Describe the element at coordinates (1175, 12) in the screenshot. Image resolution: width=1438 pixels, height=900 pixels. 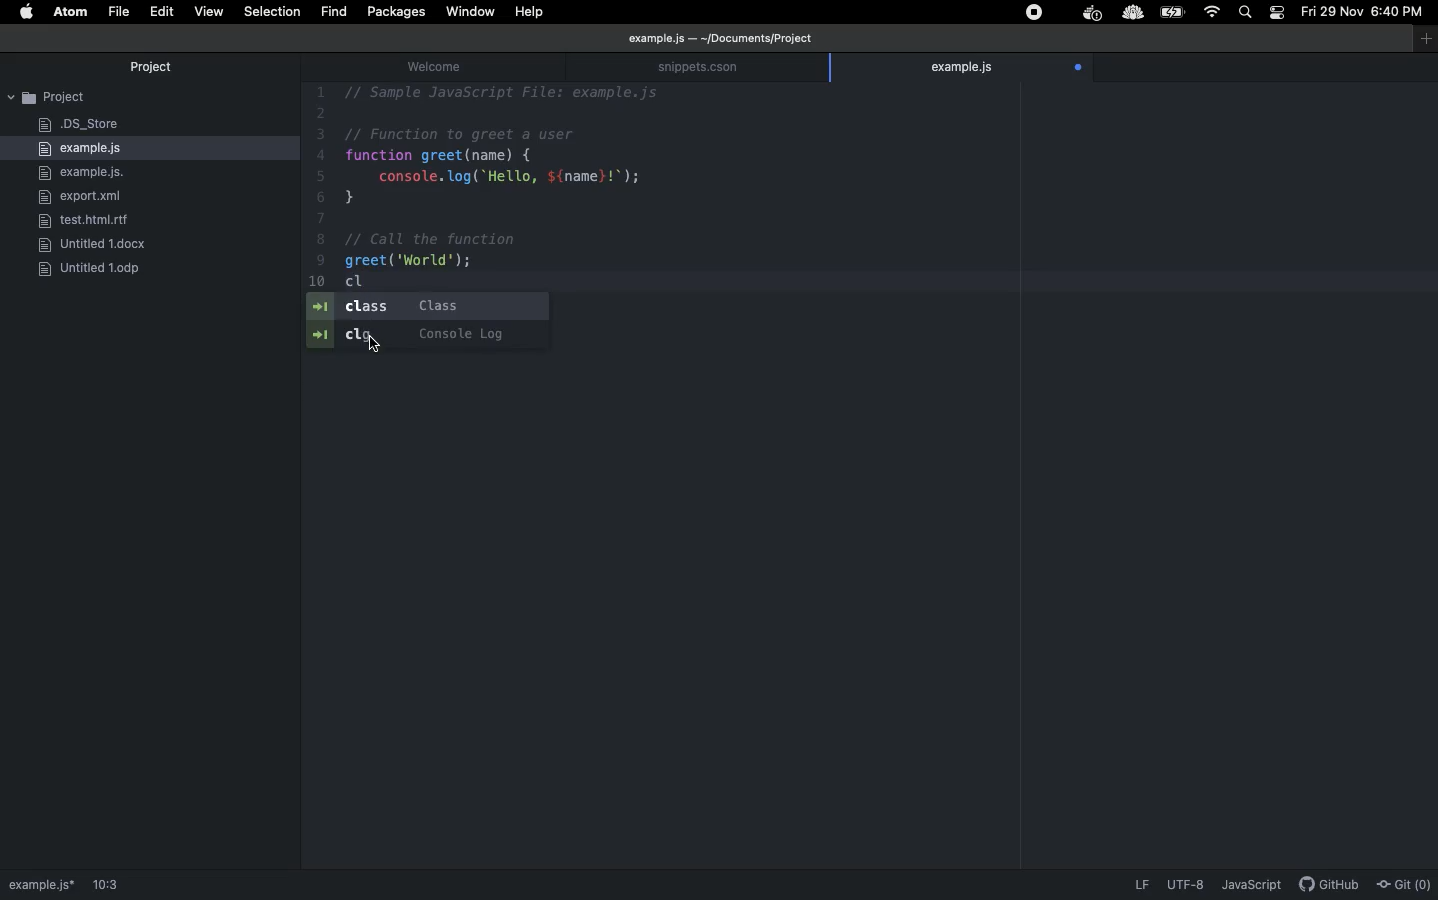
I see `Charge` at that location.